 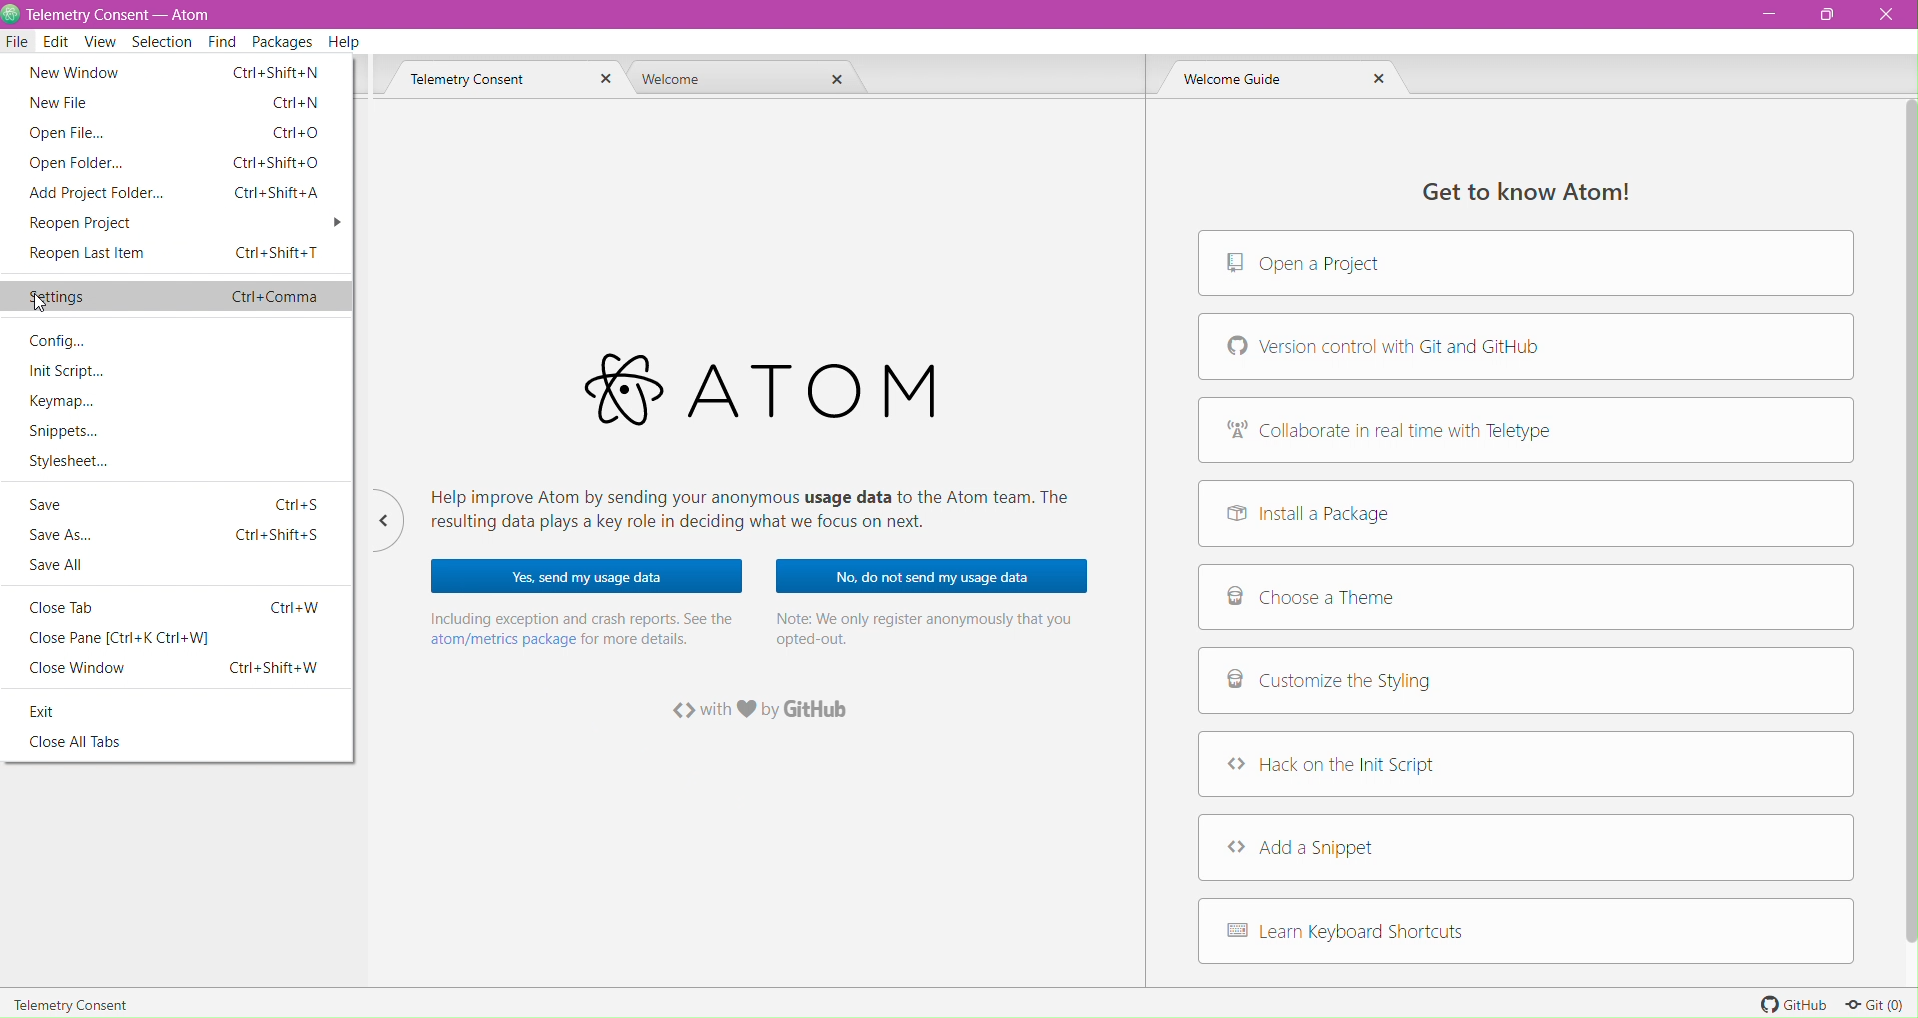 I want to click on Hide/Unhide, so click(x=381, y=519).